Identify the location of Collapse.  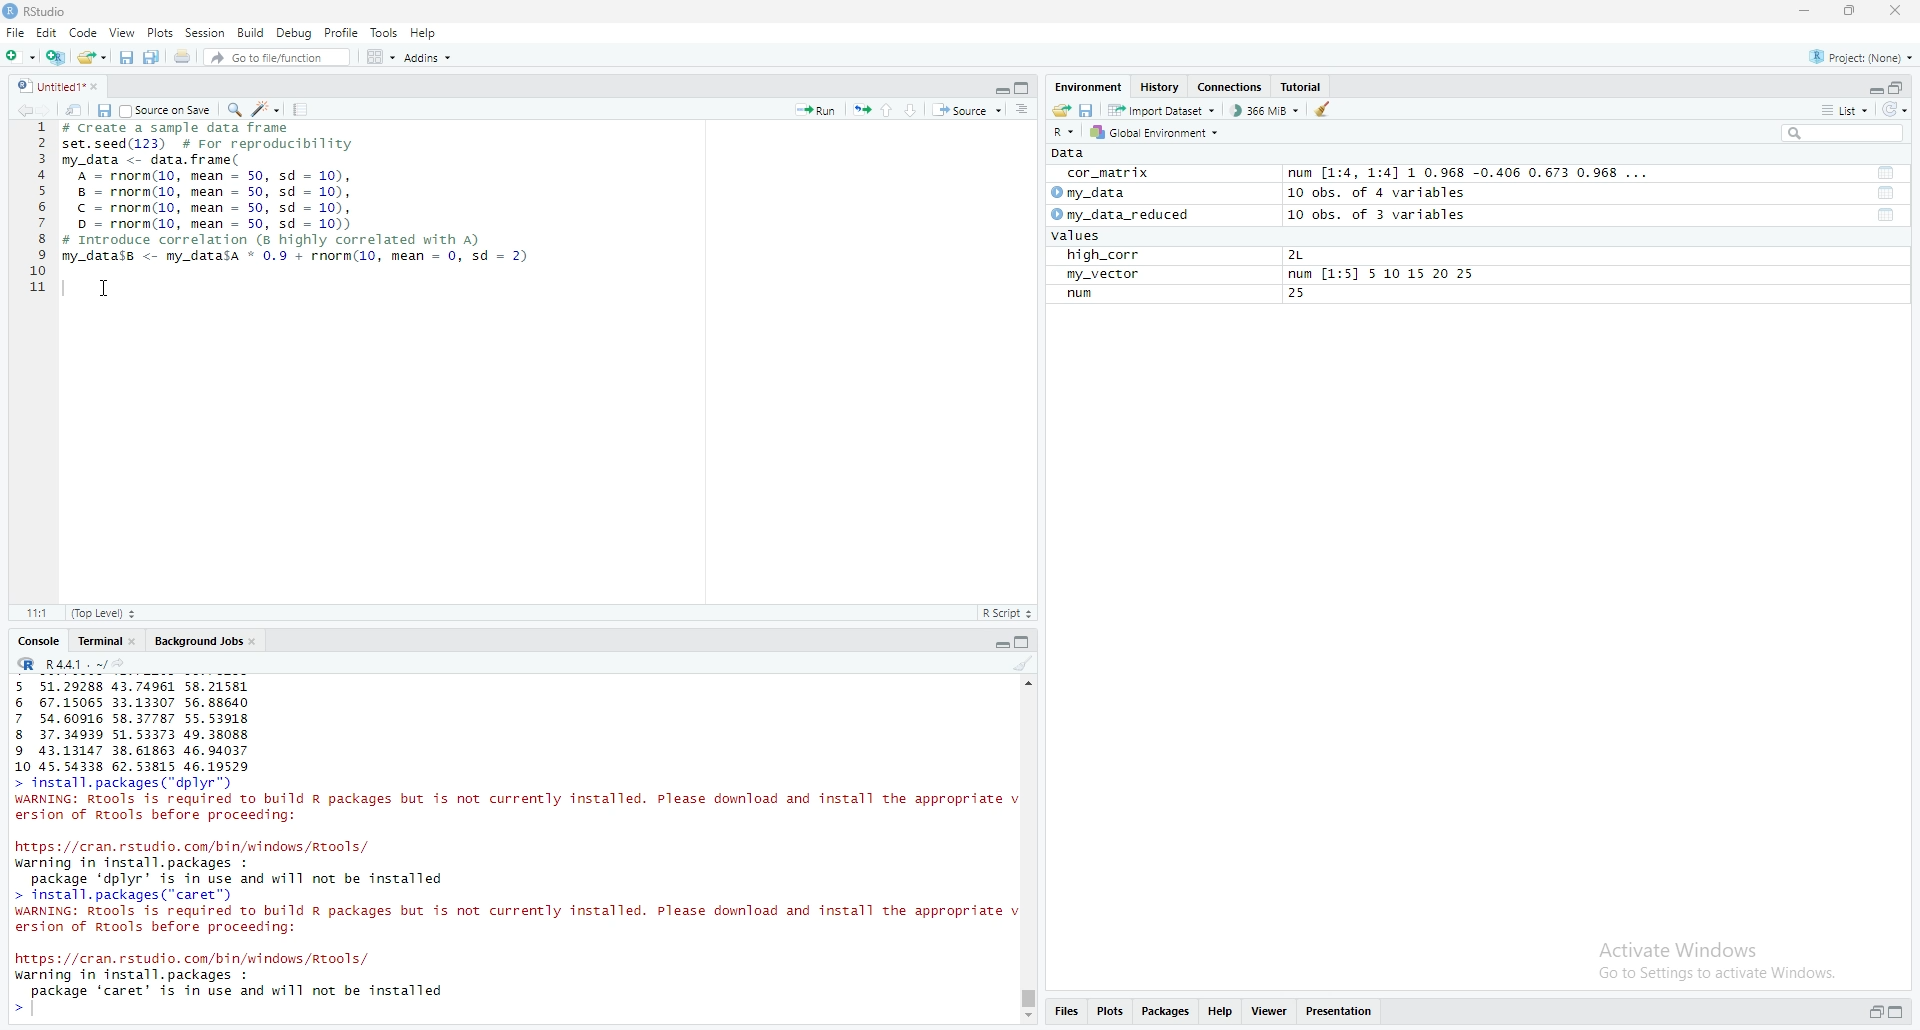
(998, 645).